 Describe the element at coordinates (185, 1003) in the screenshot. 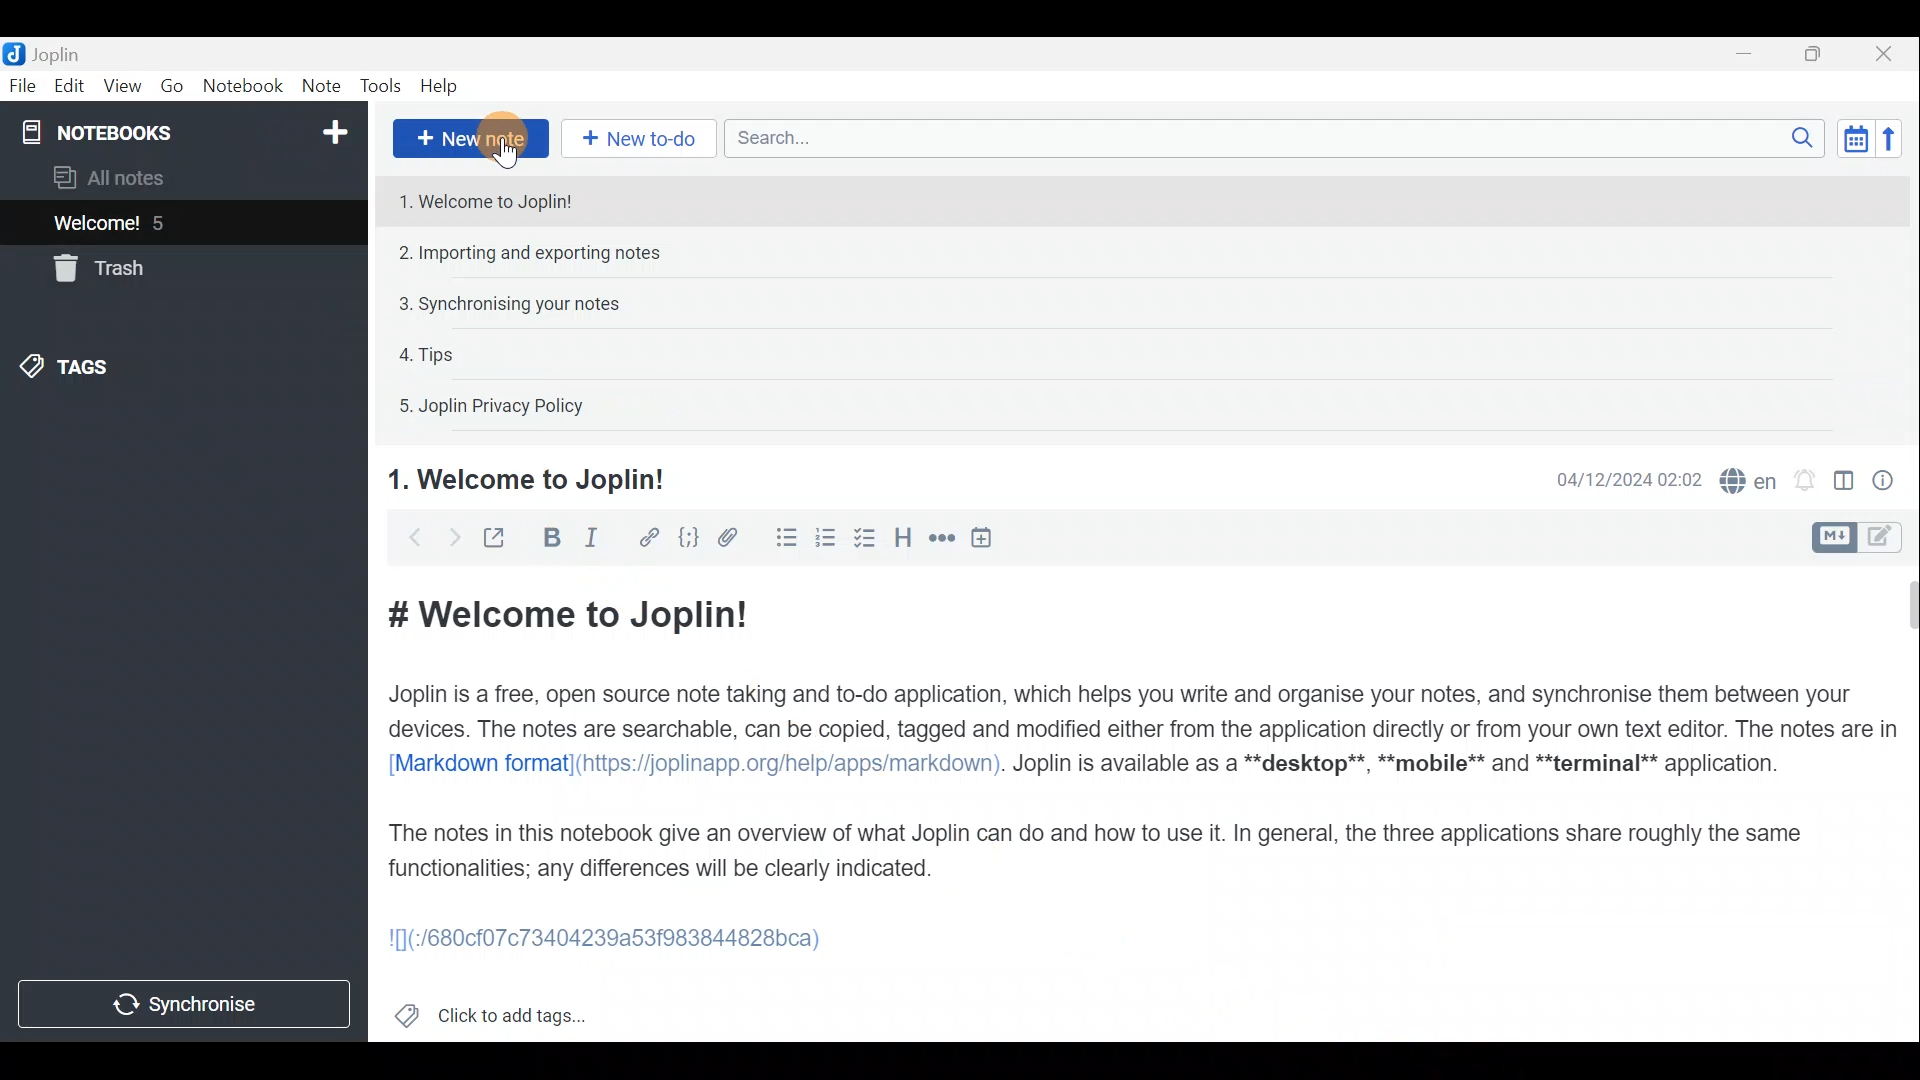

I see `Synchronise` at that location.